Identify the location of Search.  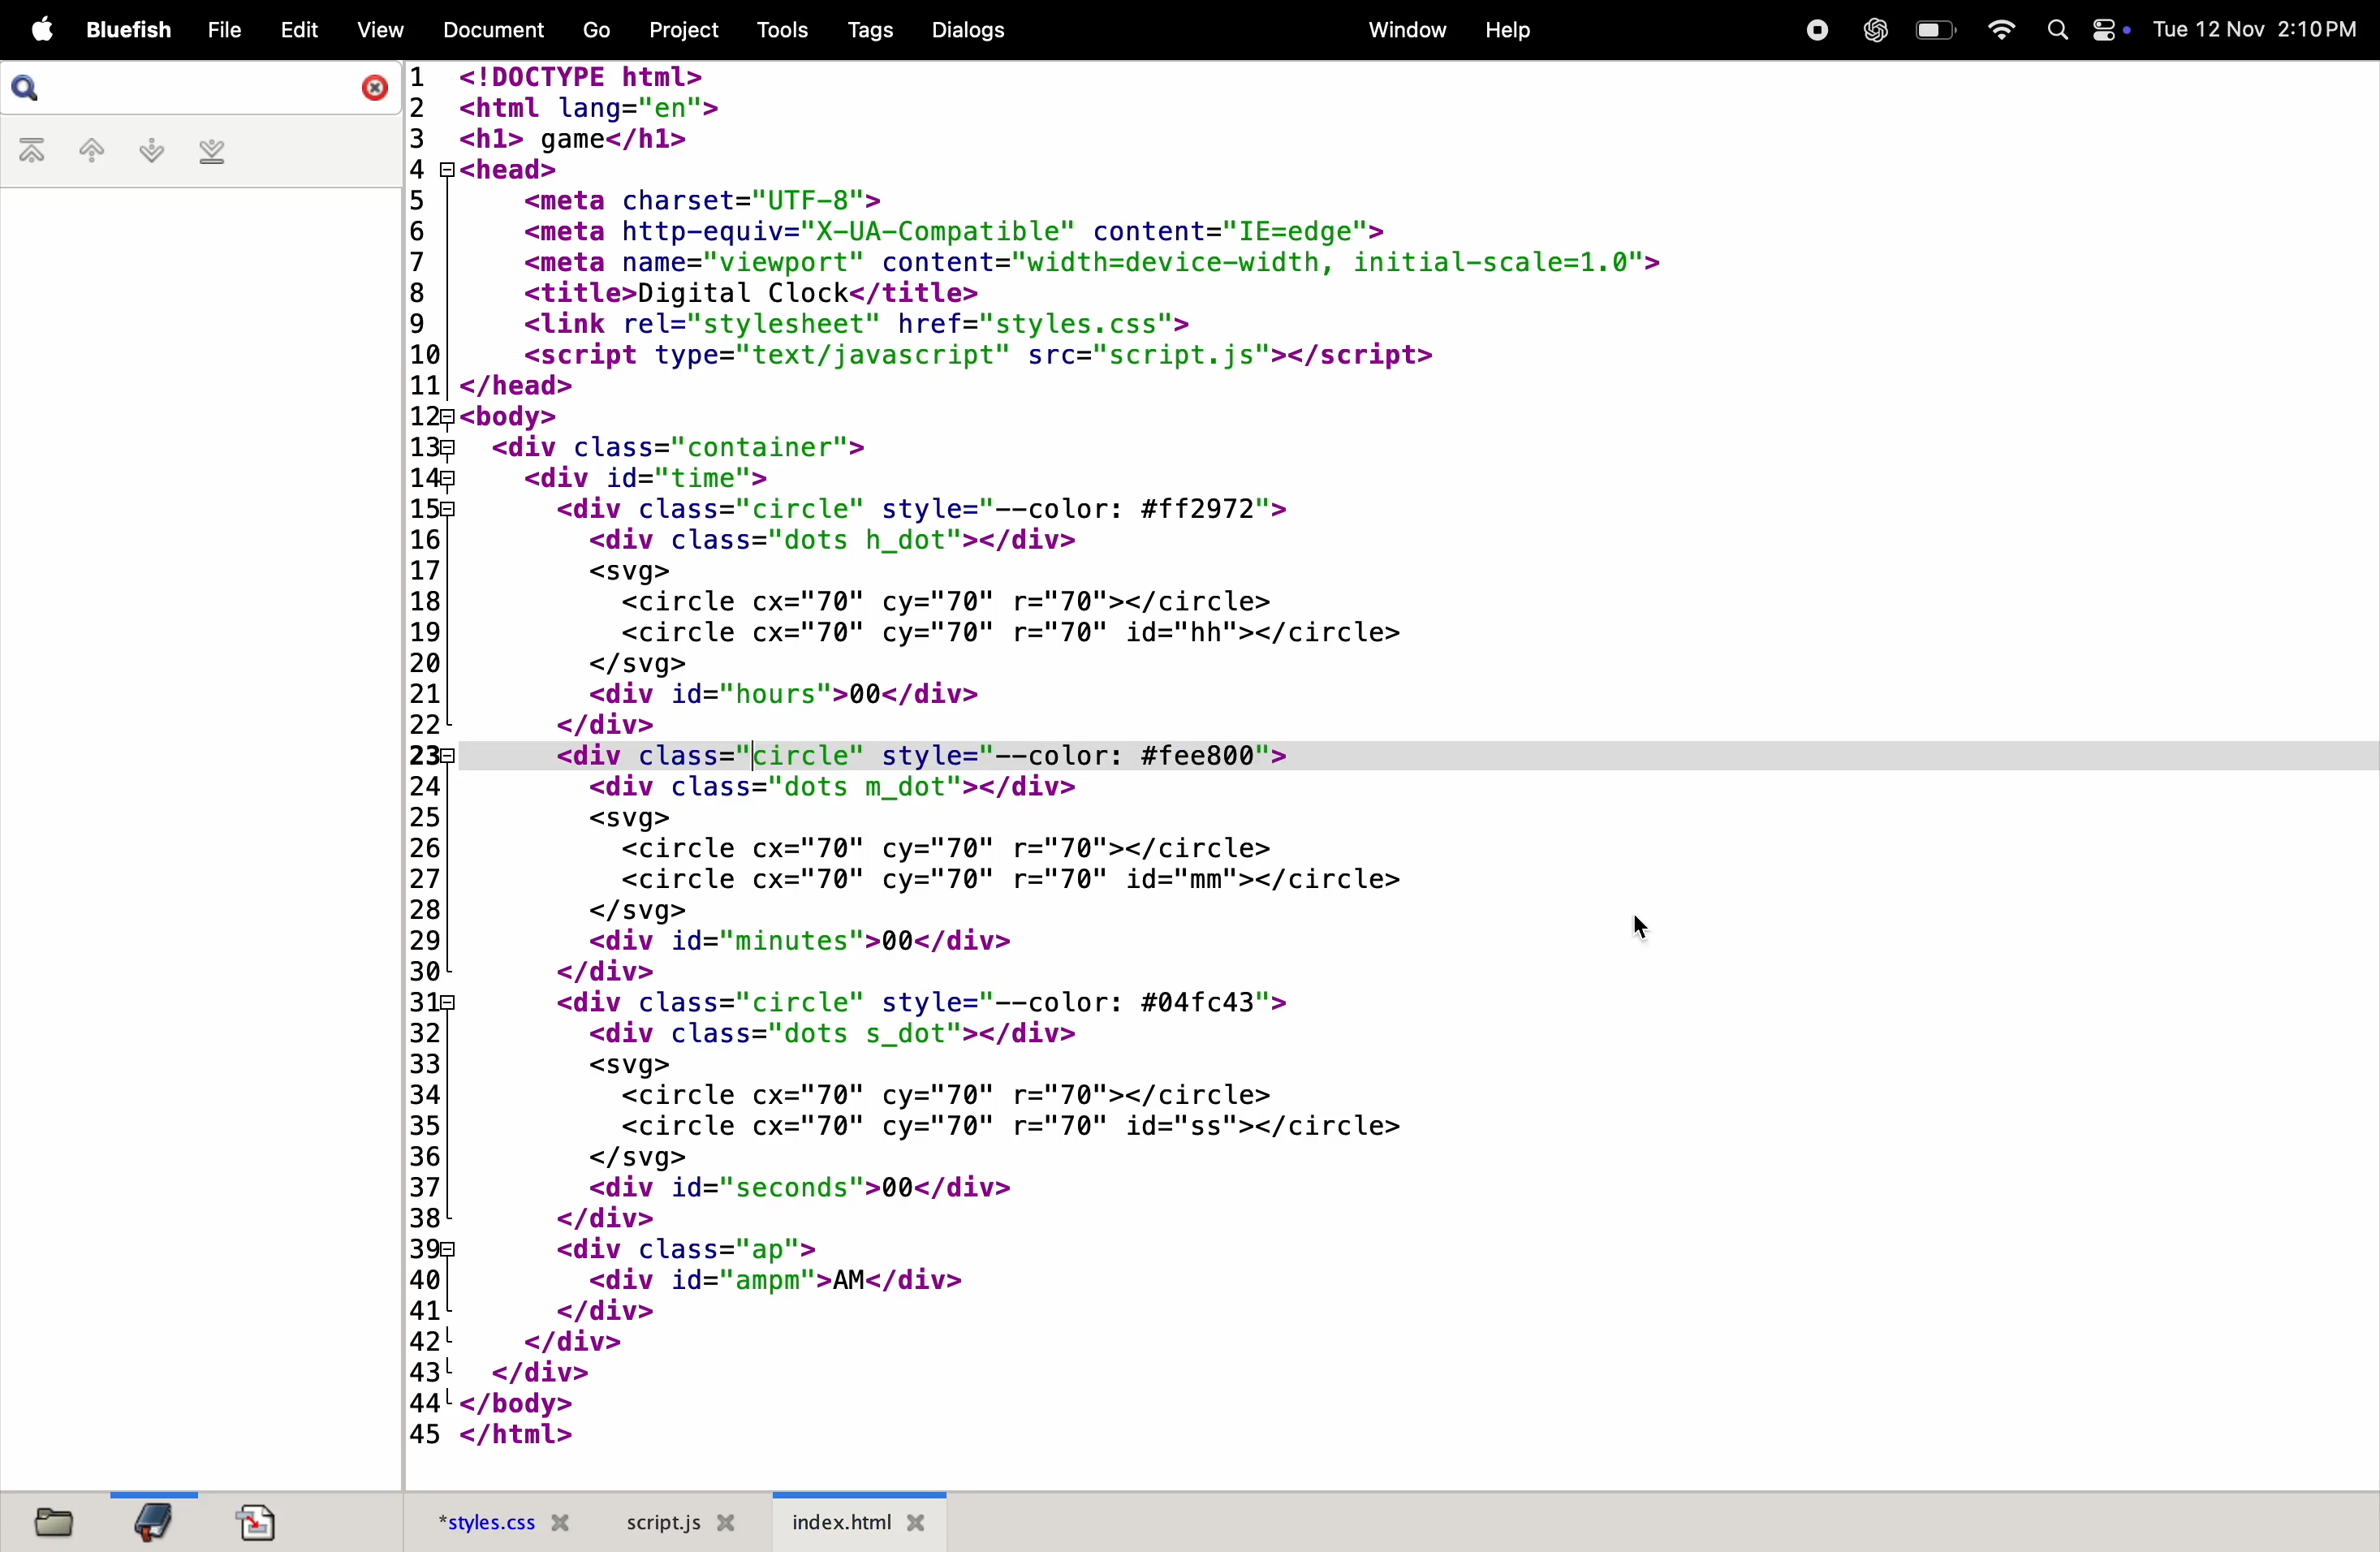
(2059, 33).